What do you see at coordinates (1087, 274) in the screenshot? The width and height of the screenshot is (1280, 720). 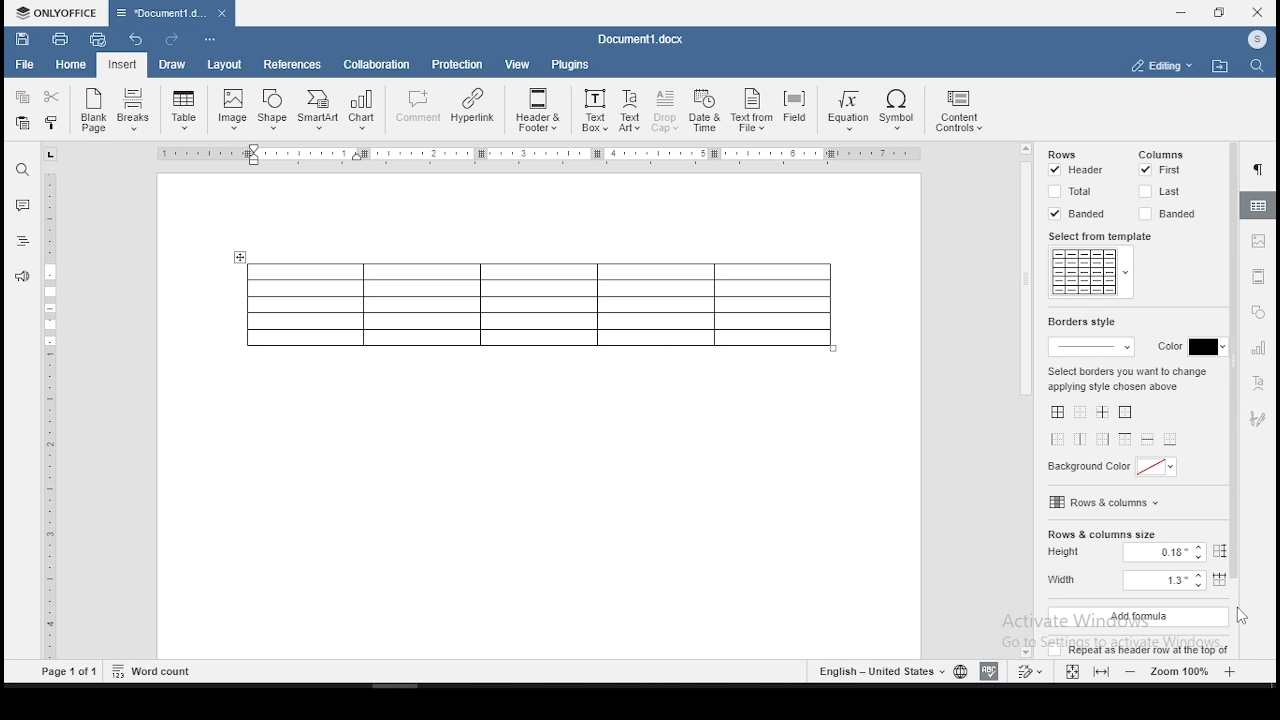 I see `table style templates` at bounding box center [1087, 274].